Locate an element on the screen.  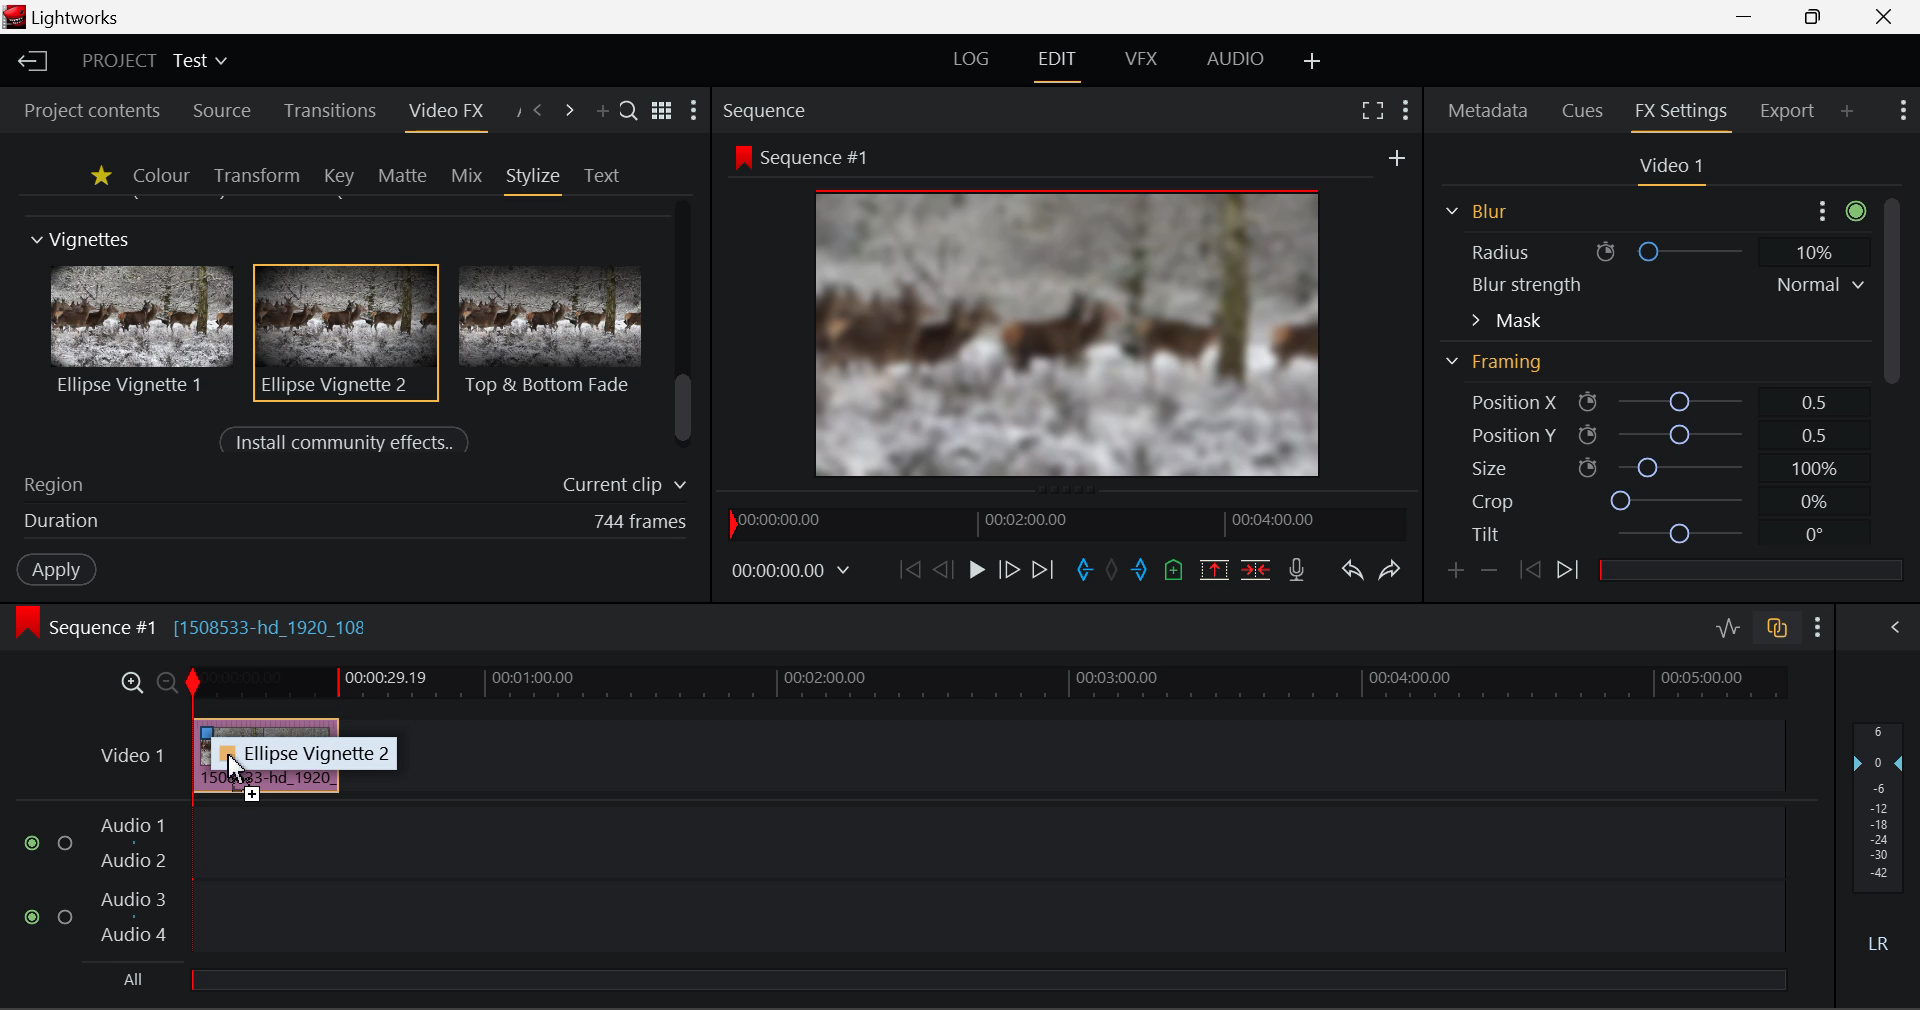
Add Panel is located at coordinates (602, 113).